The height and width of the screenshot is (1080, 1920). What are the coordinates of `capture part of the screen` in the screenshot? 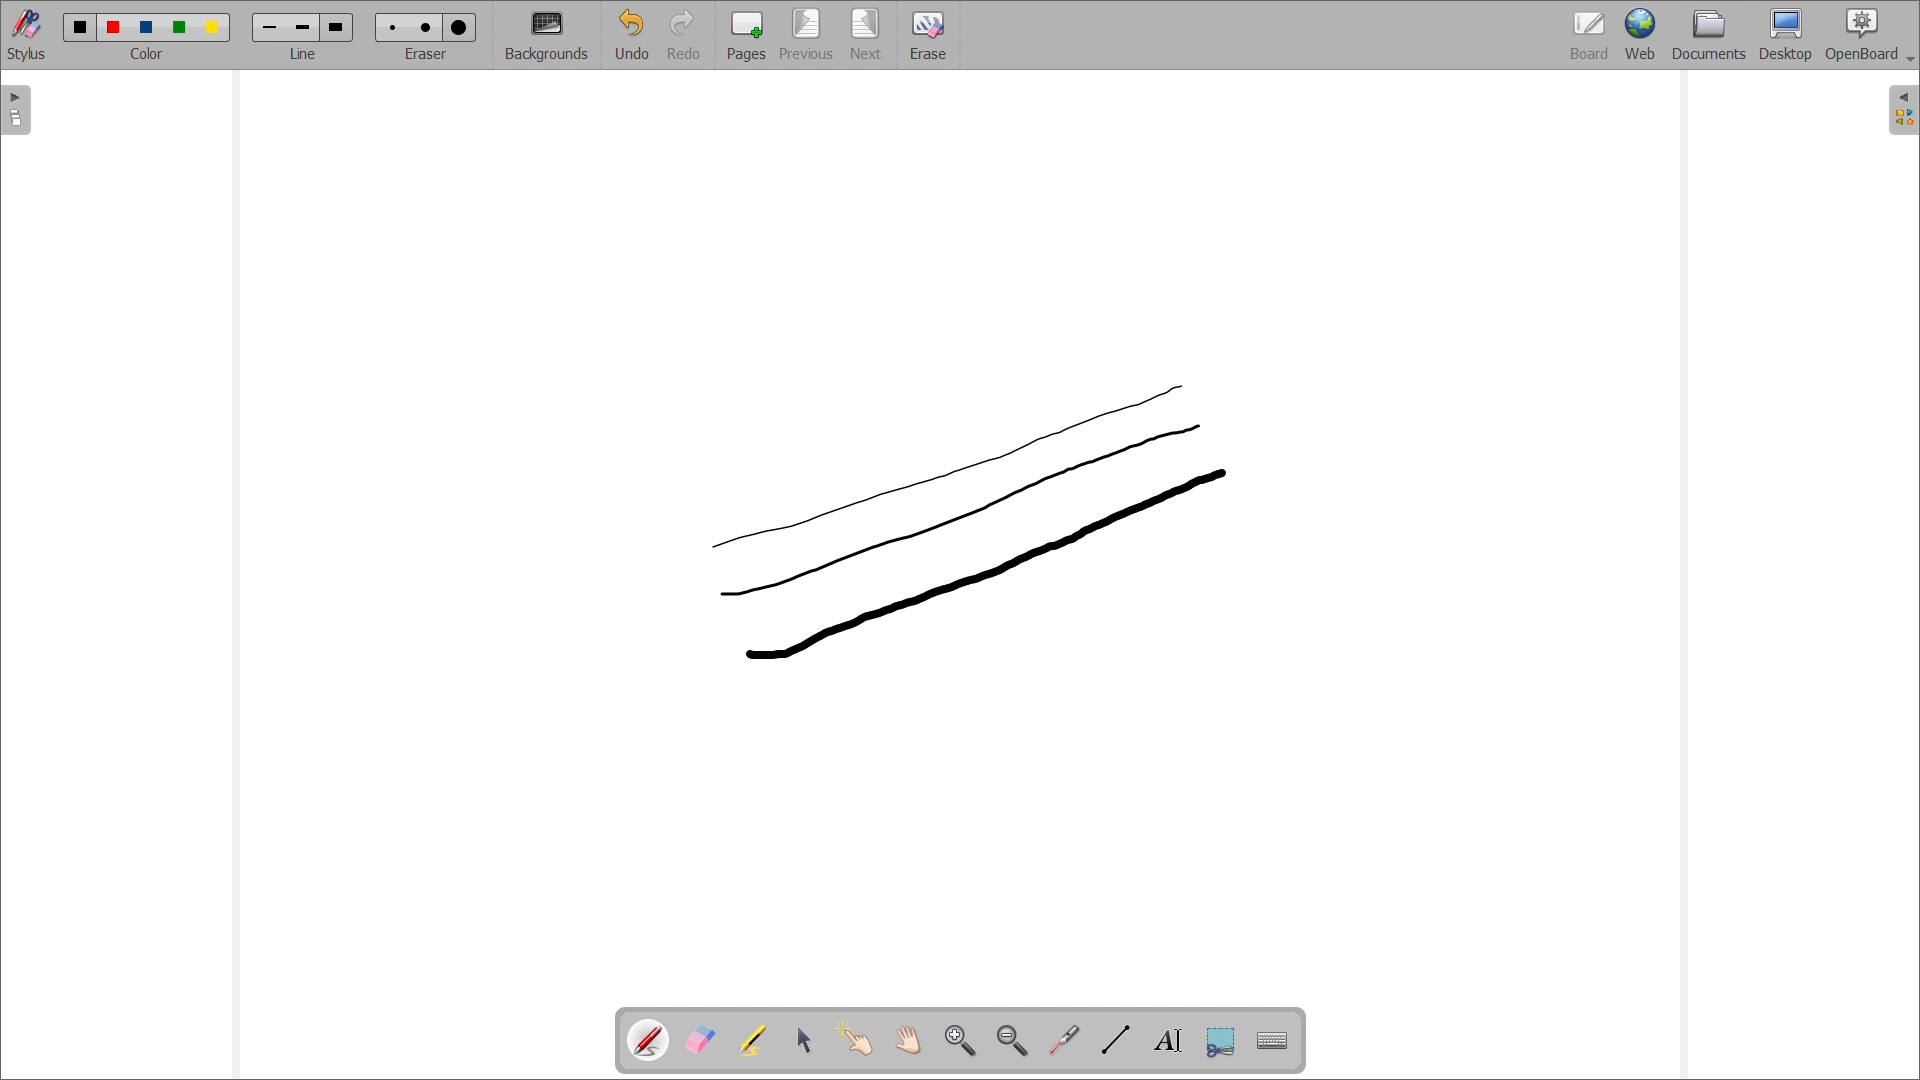 It's located at (1221, 1041).